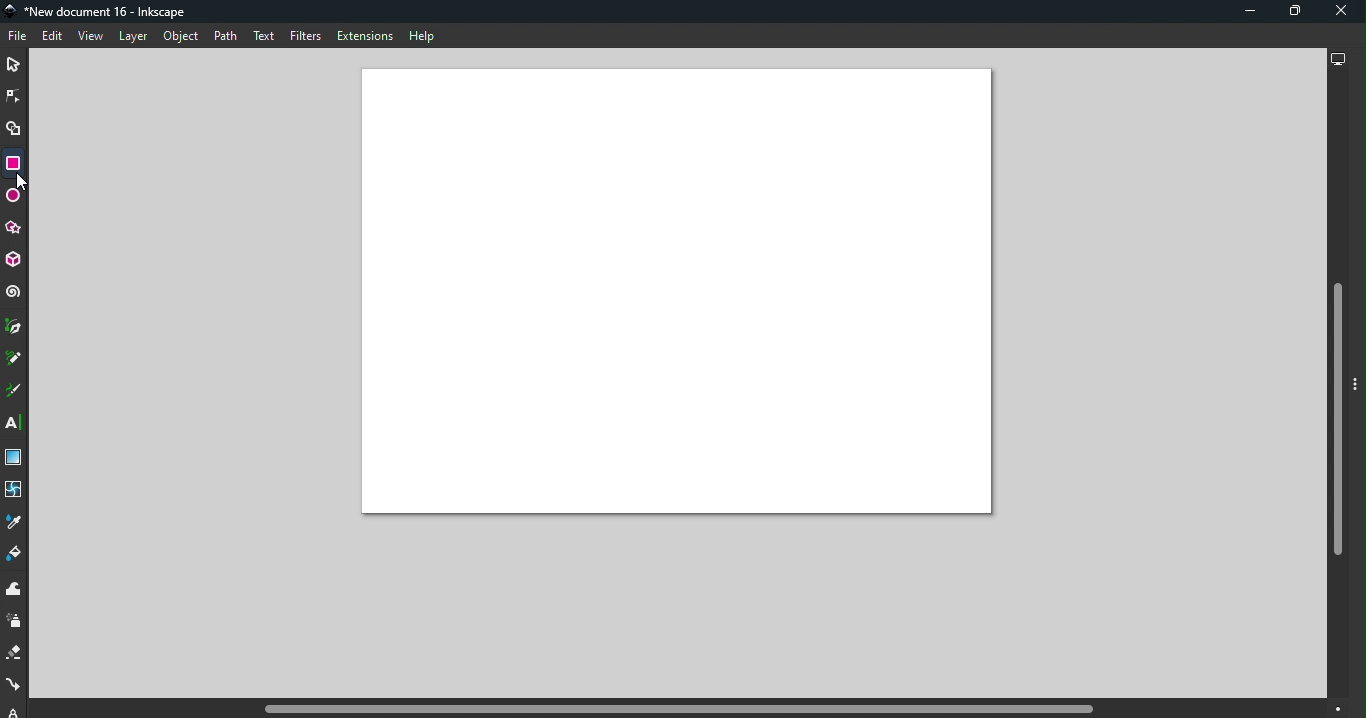  I want to click on Tweak tool, so click(18, 590).